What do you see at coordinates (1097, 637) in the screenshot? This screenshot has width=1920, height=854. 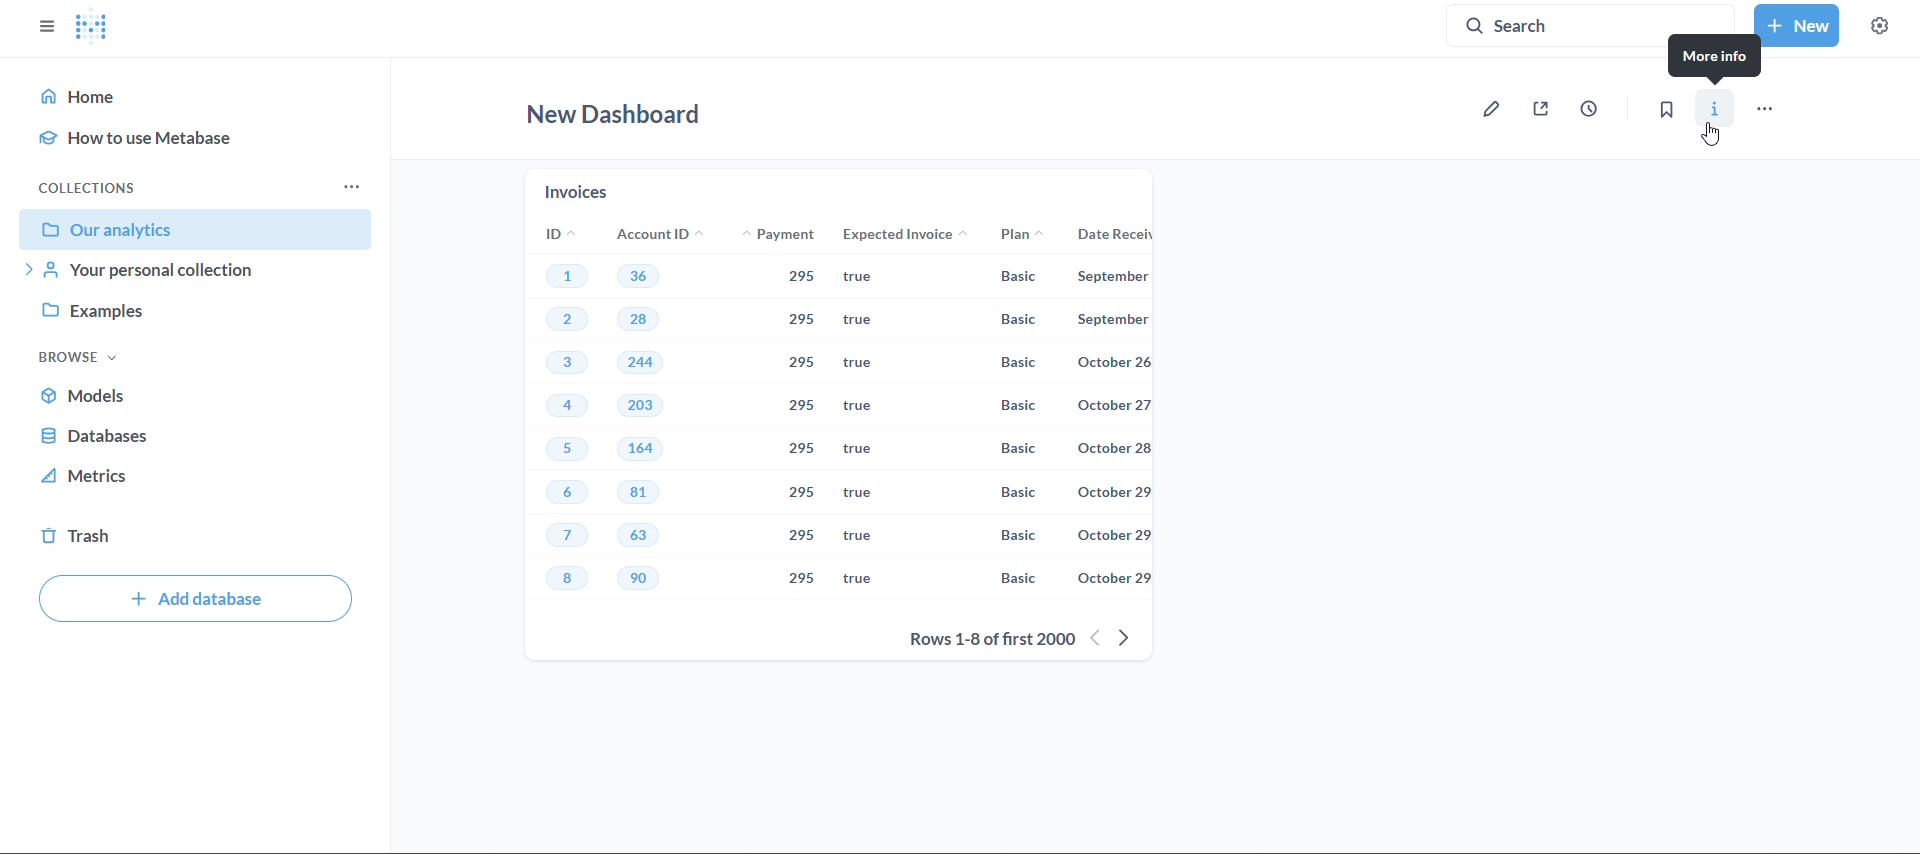 I see `previous rows` at bounding box center [1097, 637].